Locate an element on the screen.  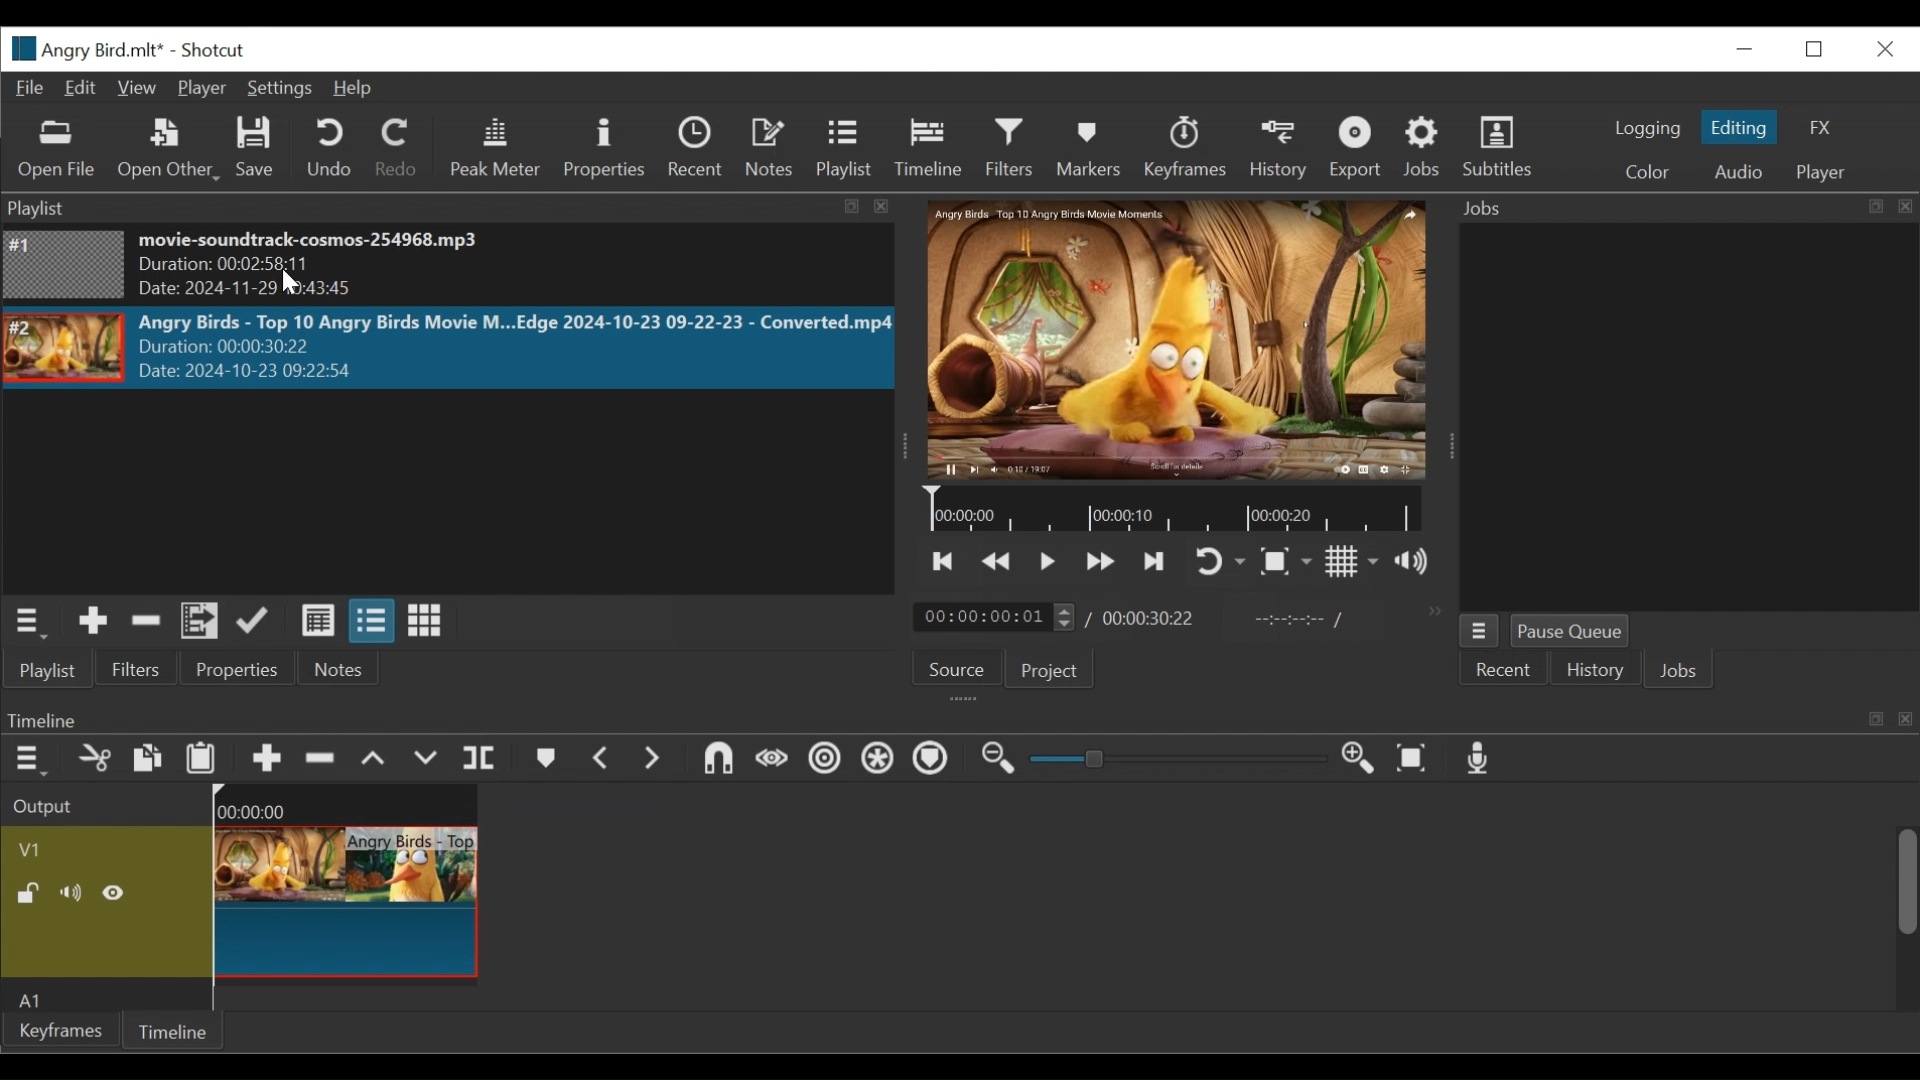
Notes is located at coordinates (337, 670).